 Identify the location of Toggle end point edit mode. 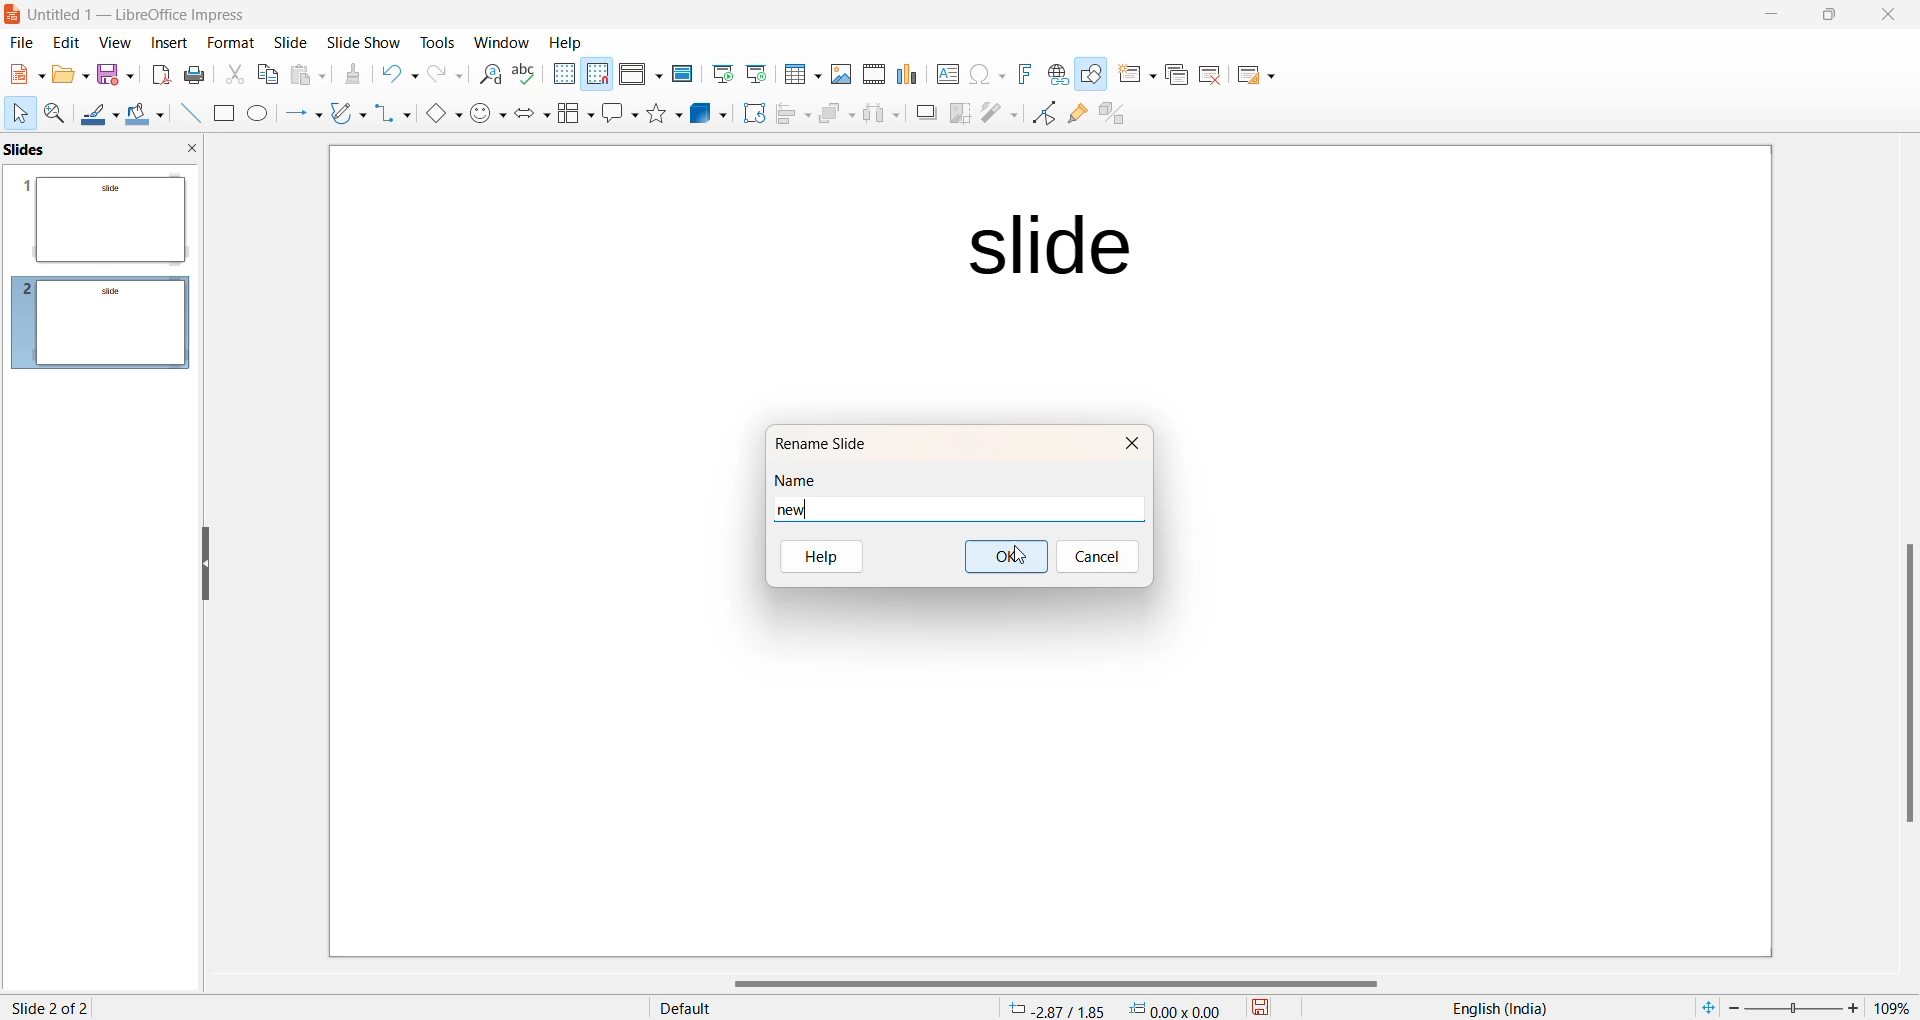
(1041, 114).